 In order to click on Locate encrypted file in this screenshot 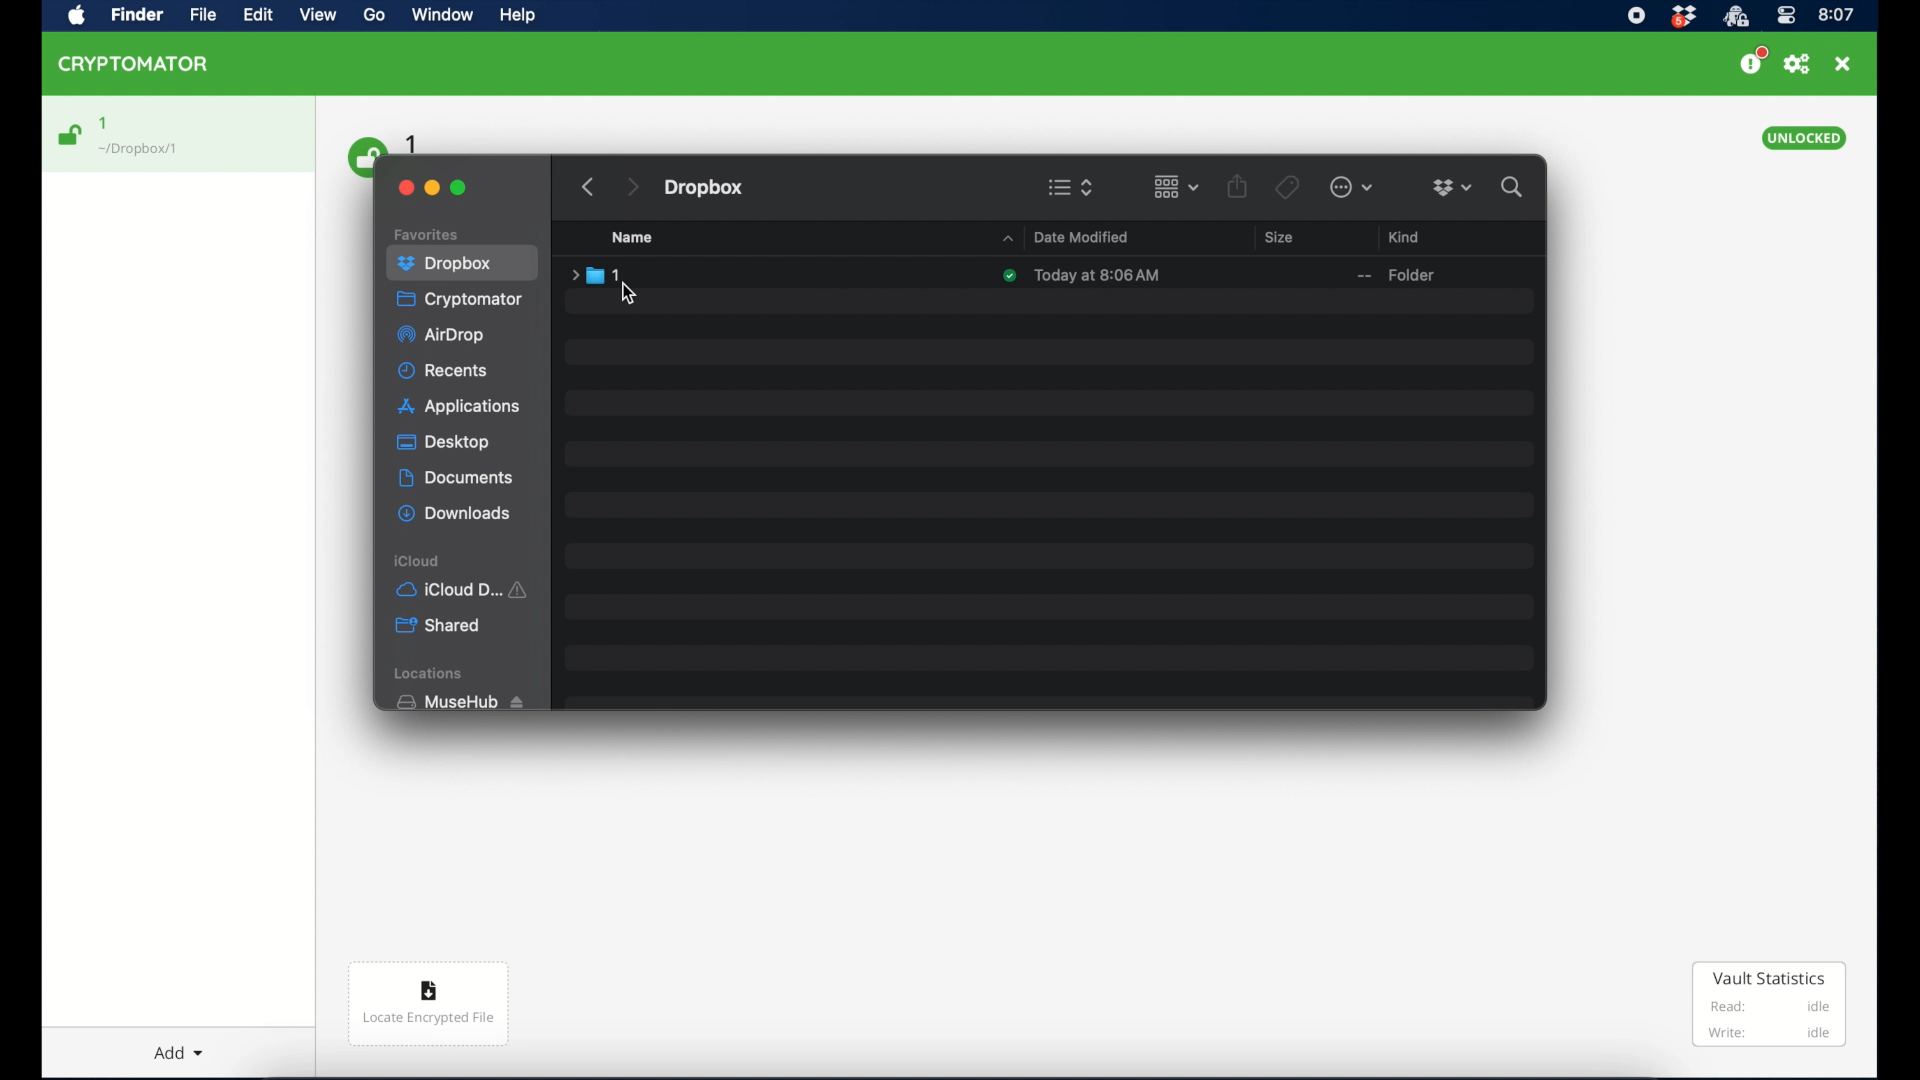, I will do `click(430, 1007)`.